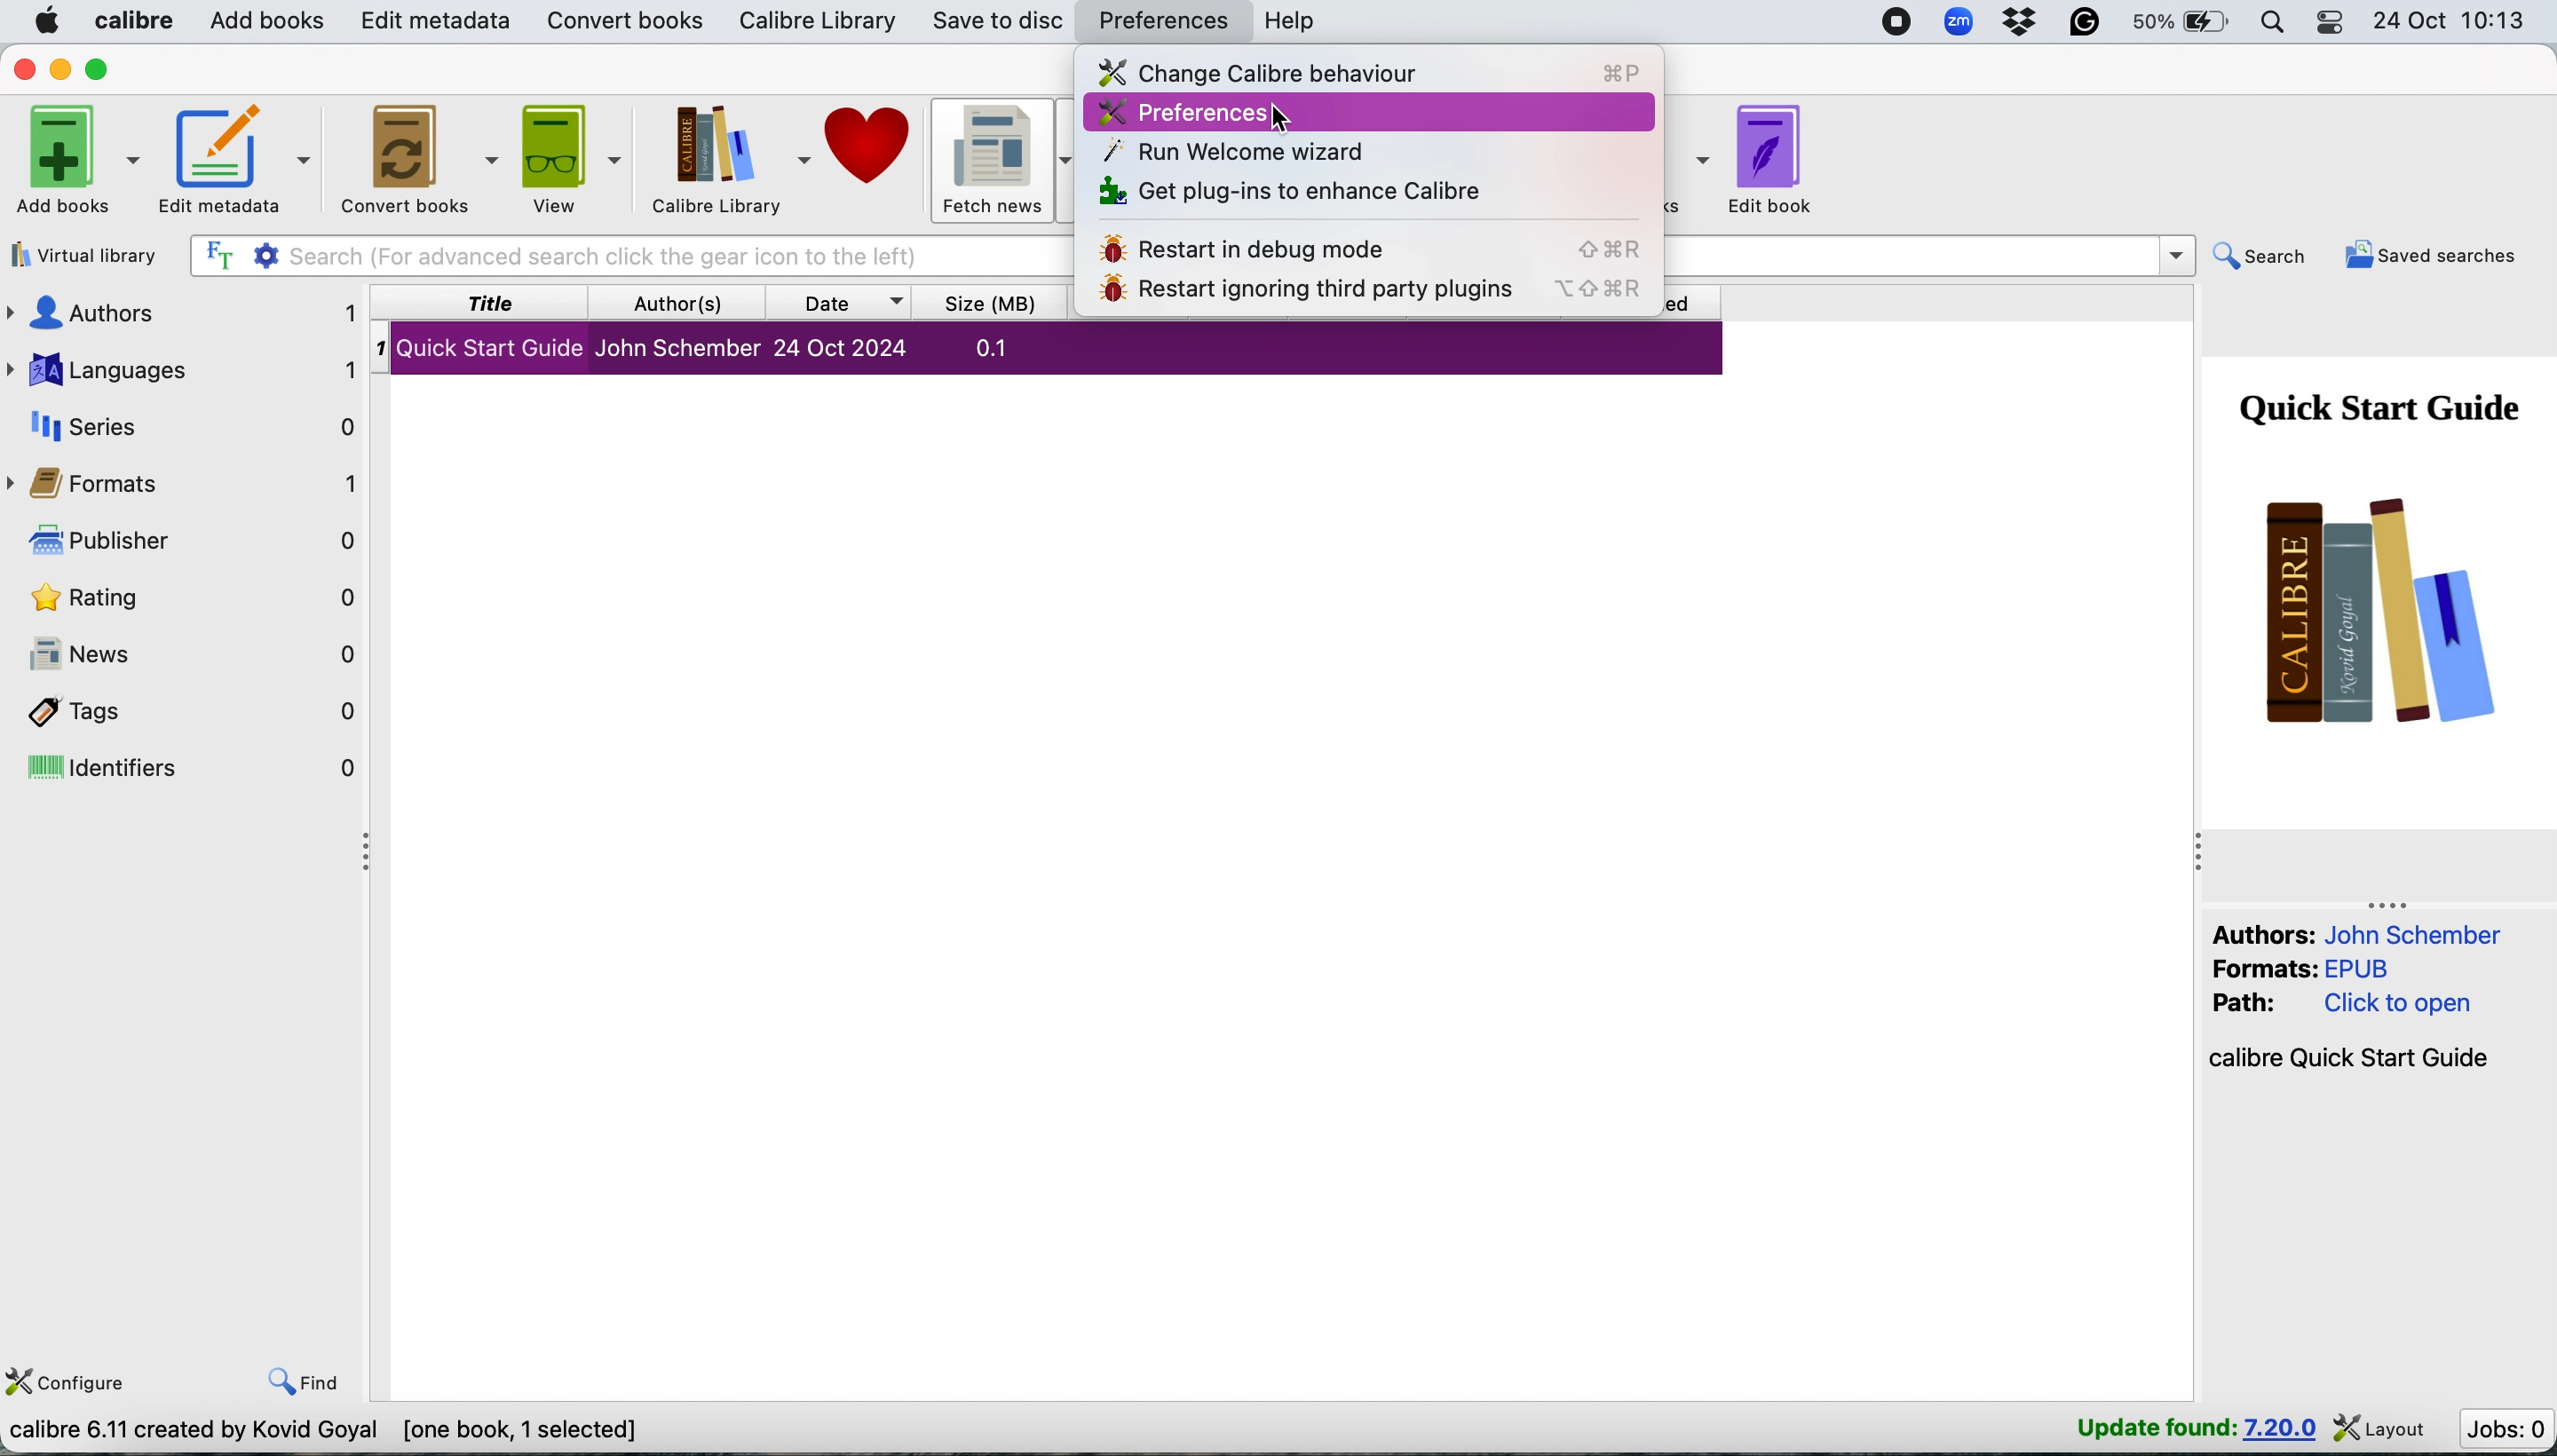 The image size is (2557, 1456). What do you see at coordinates (688, 303) in the screenshot?
I see `author` at bounding box center [688, 303].